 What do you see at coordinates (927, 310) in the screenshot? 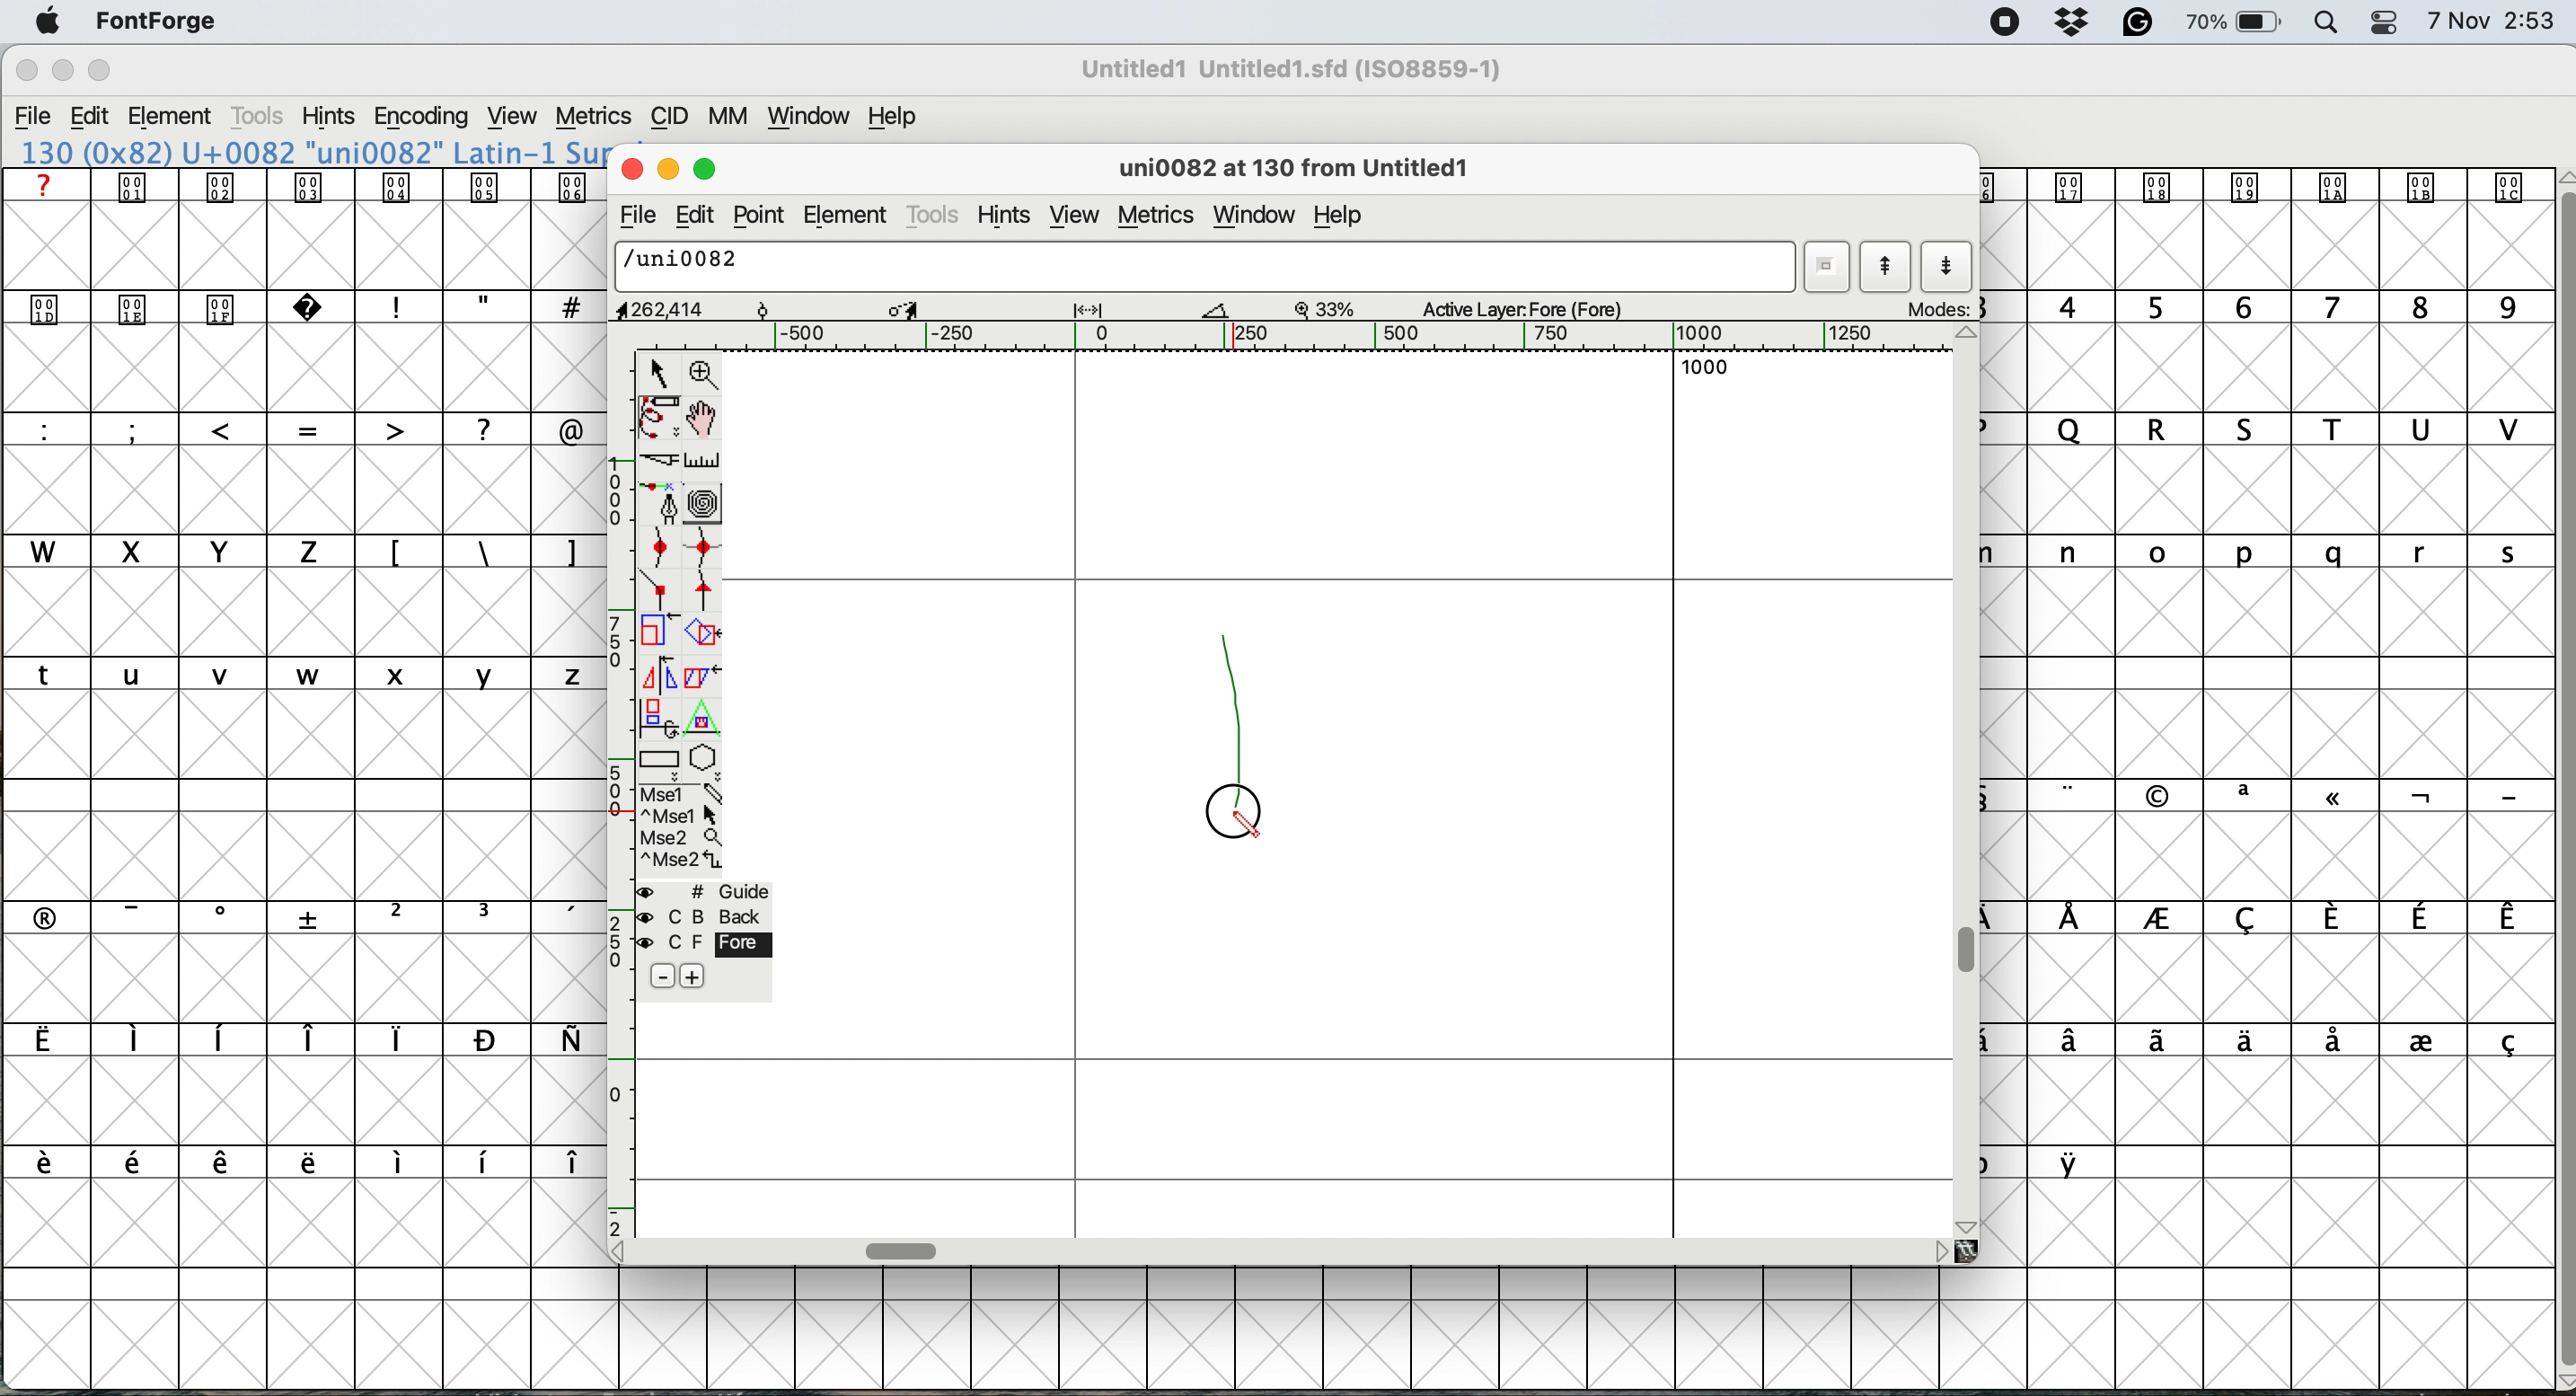
I see `glyph details` at bounding box center [927, 310].